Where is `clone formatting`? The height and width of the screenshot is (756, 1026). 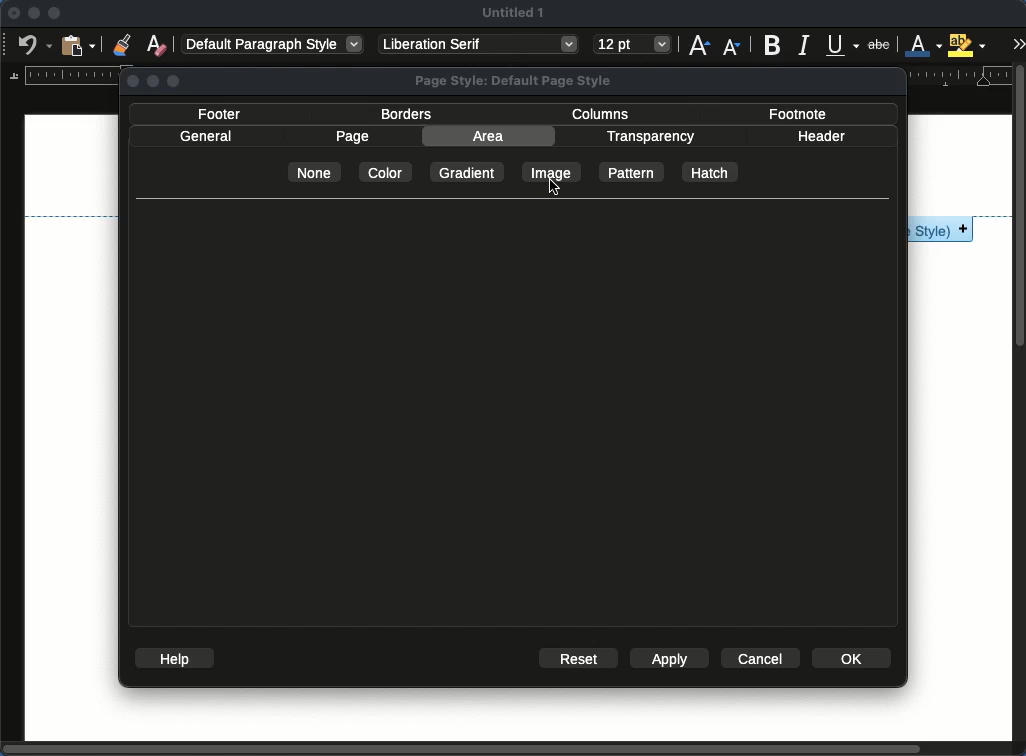 clone formatting is located at coordinates (122, 44).